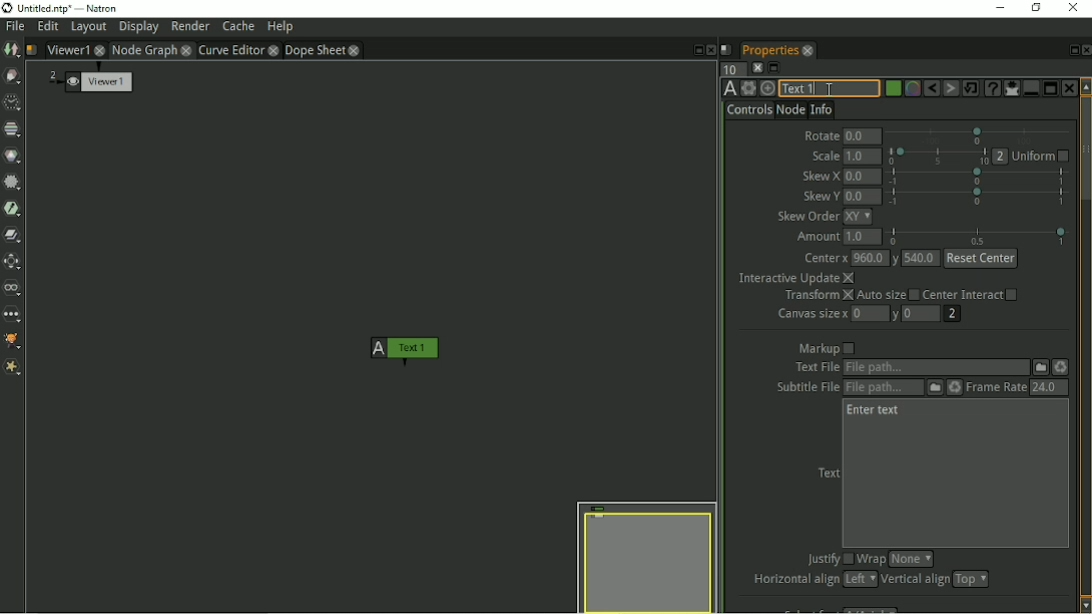 This screenshot has height=614, width=1092. I want to click on Viewer 1, so click(98, 81).